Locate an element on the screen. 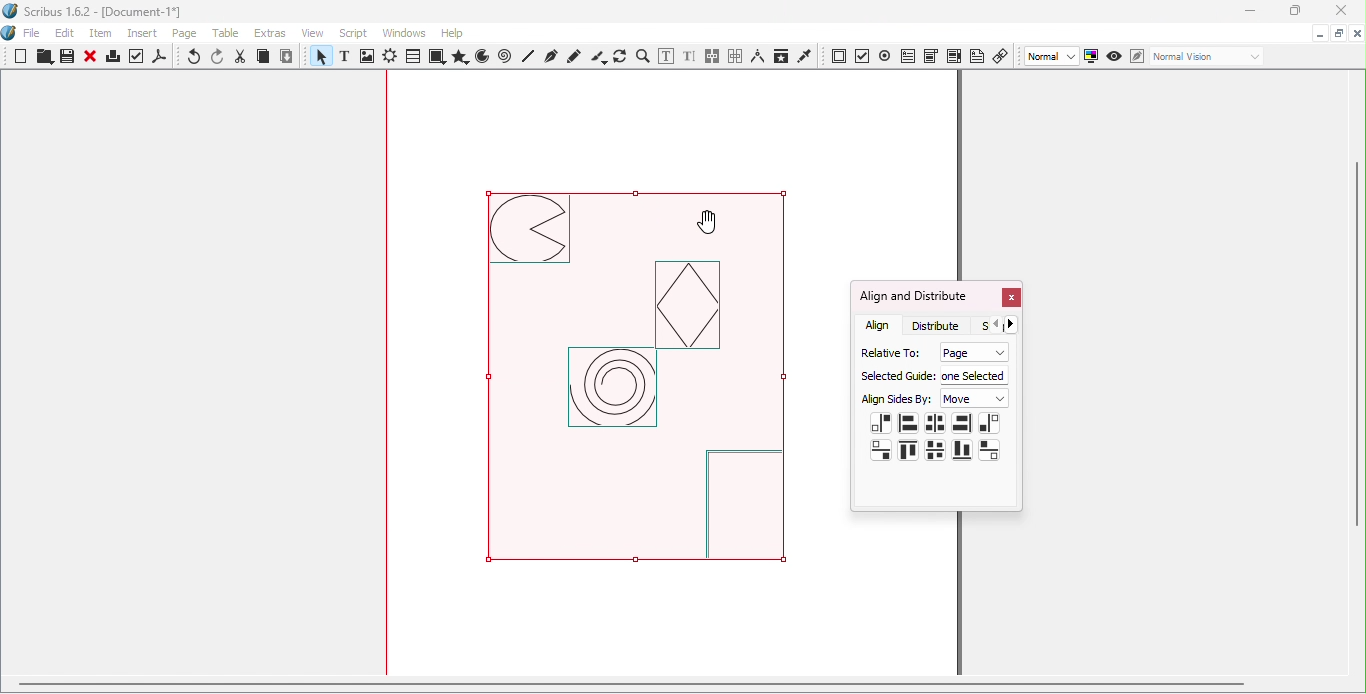 The height and width of the screenshot is (694, 1366). PDF list box is located at coordinates (954, 56).